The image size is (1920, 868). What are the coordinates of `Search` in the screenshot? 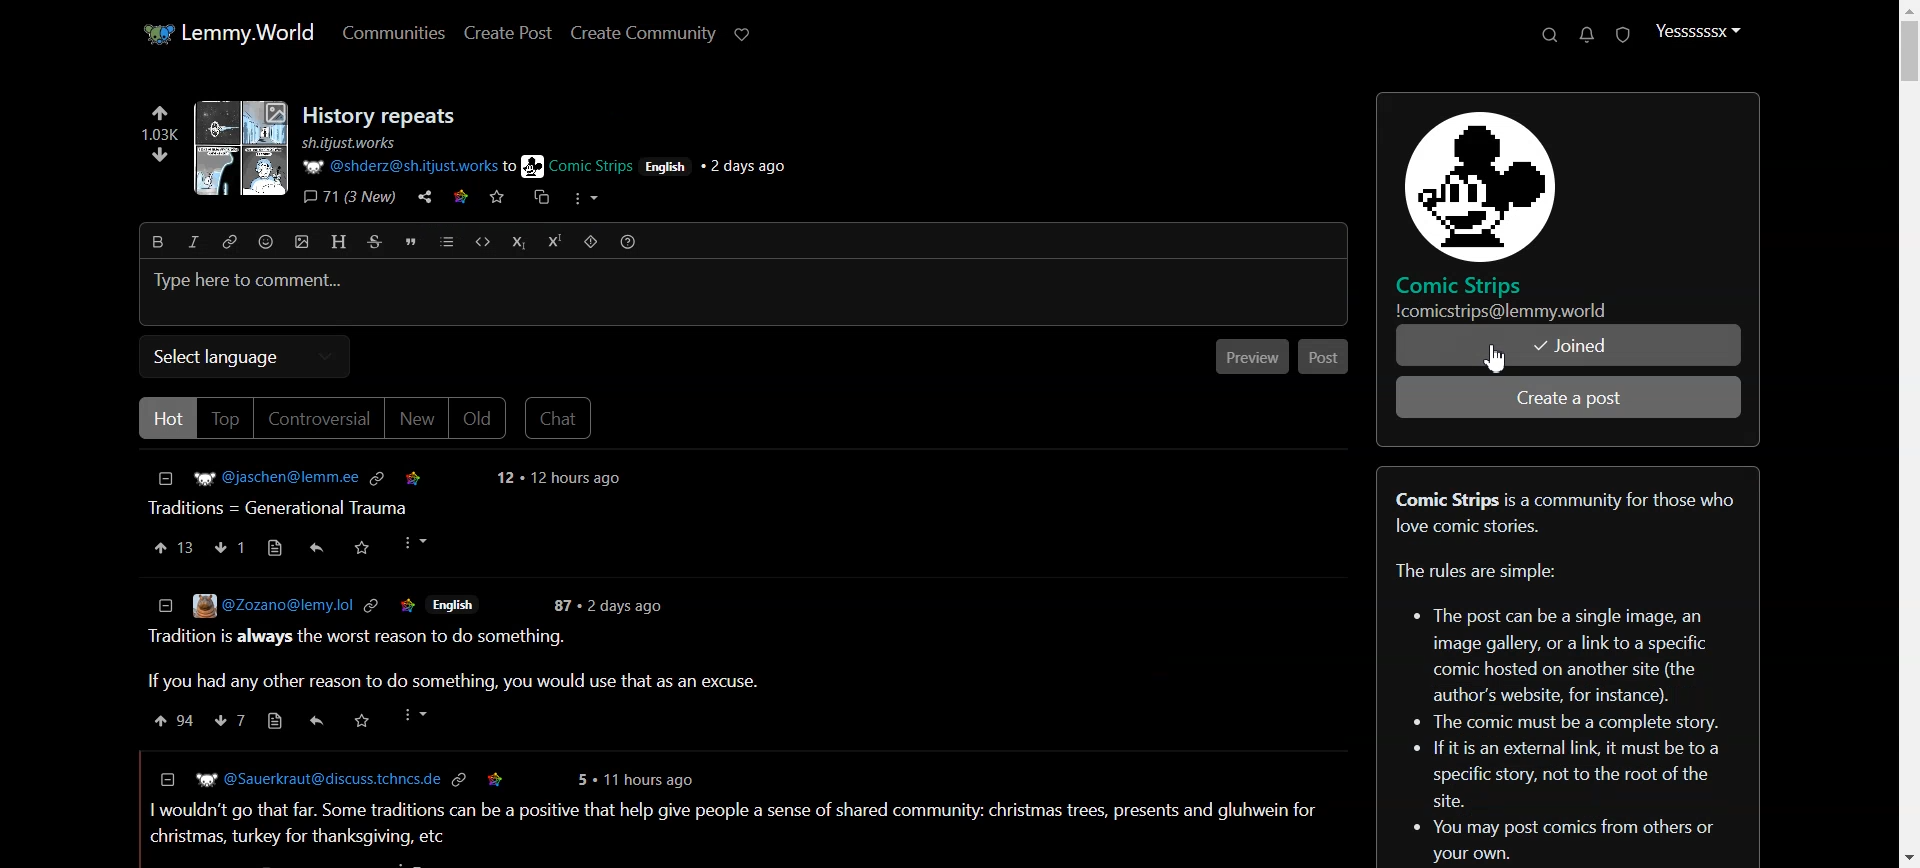 It's located at (1549, 35).